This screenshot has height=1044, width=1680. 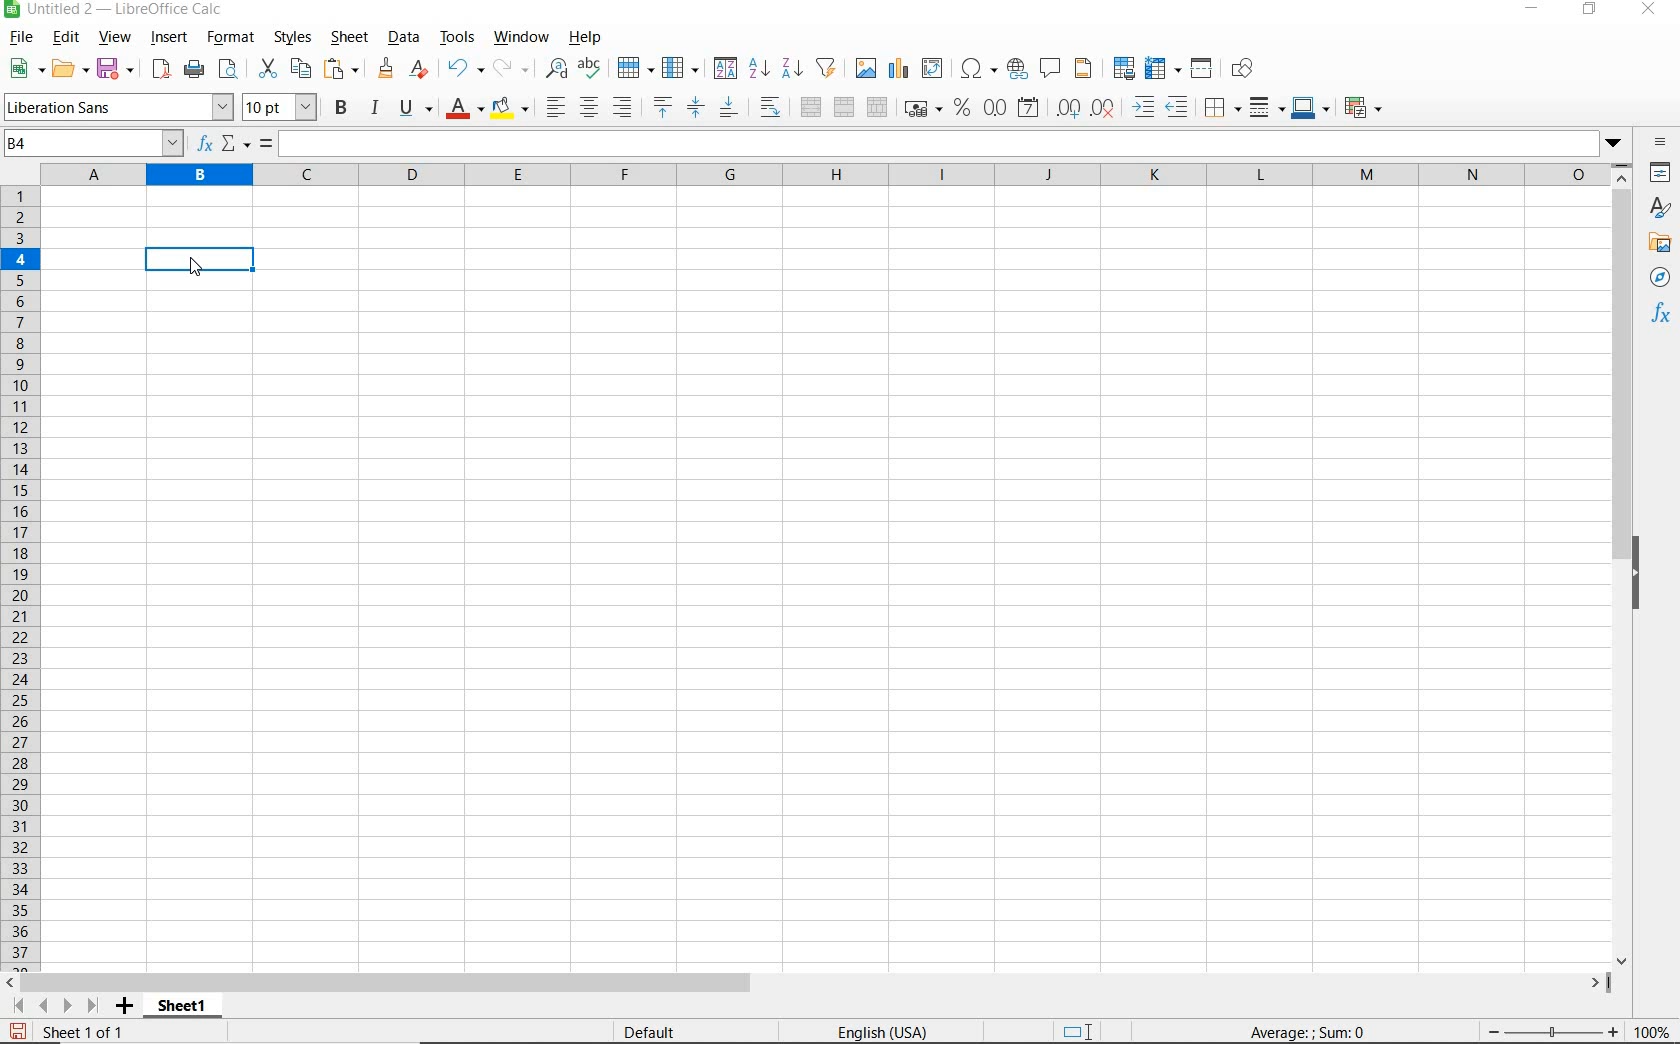 What do you see at coordinates (1643, 573) in the screenshot?
I see `hide` at bounding box center [1643, 573].